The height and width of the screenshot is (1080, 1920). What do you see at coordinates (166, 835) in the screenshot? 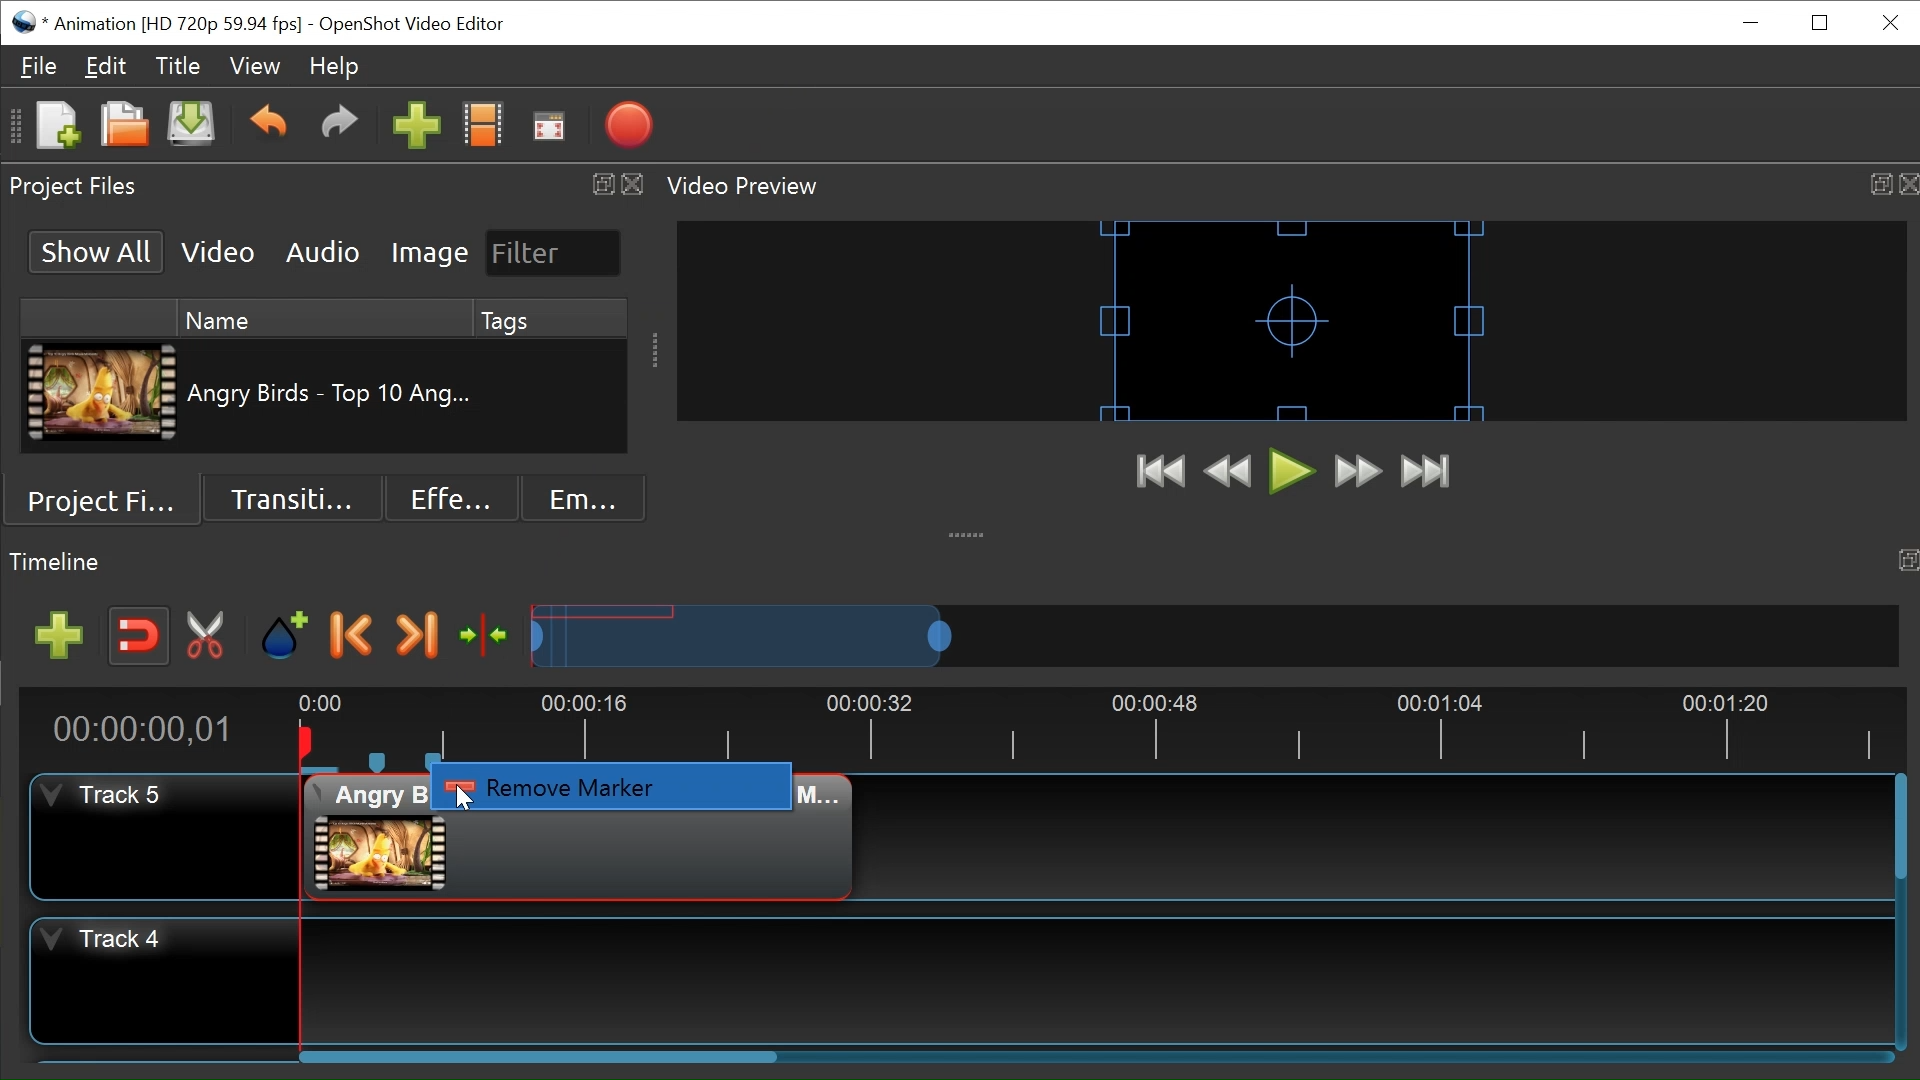
I see `Track Header` at bounding box center [166, 835].